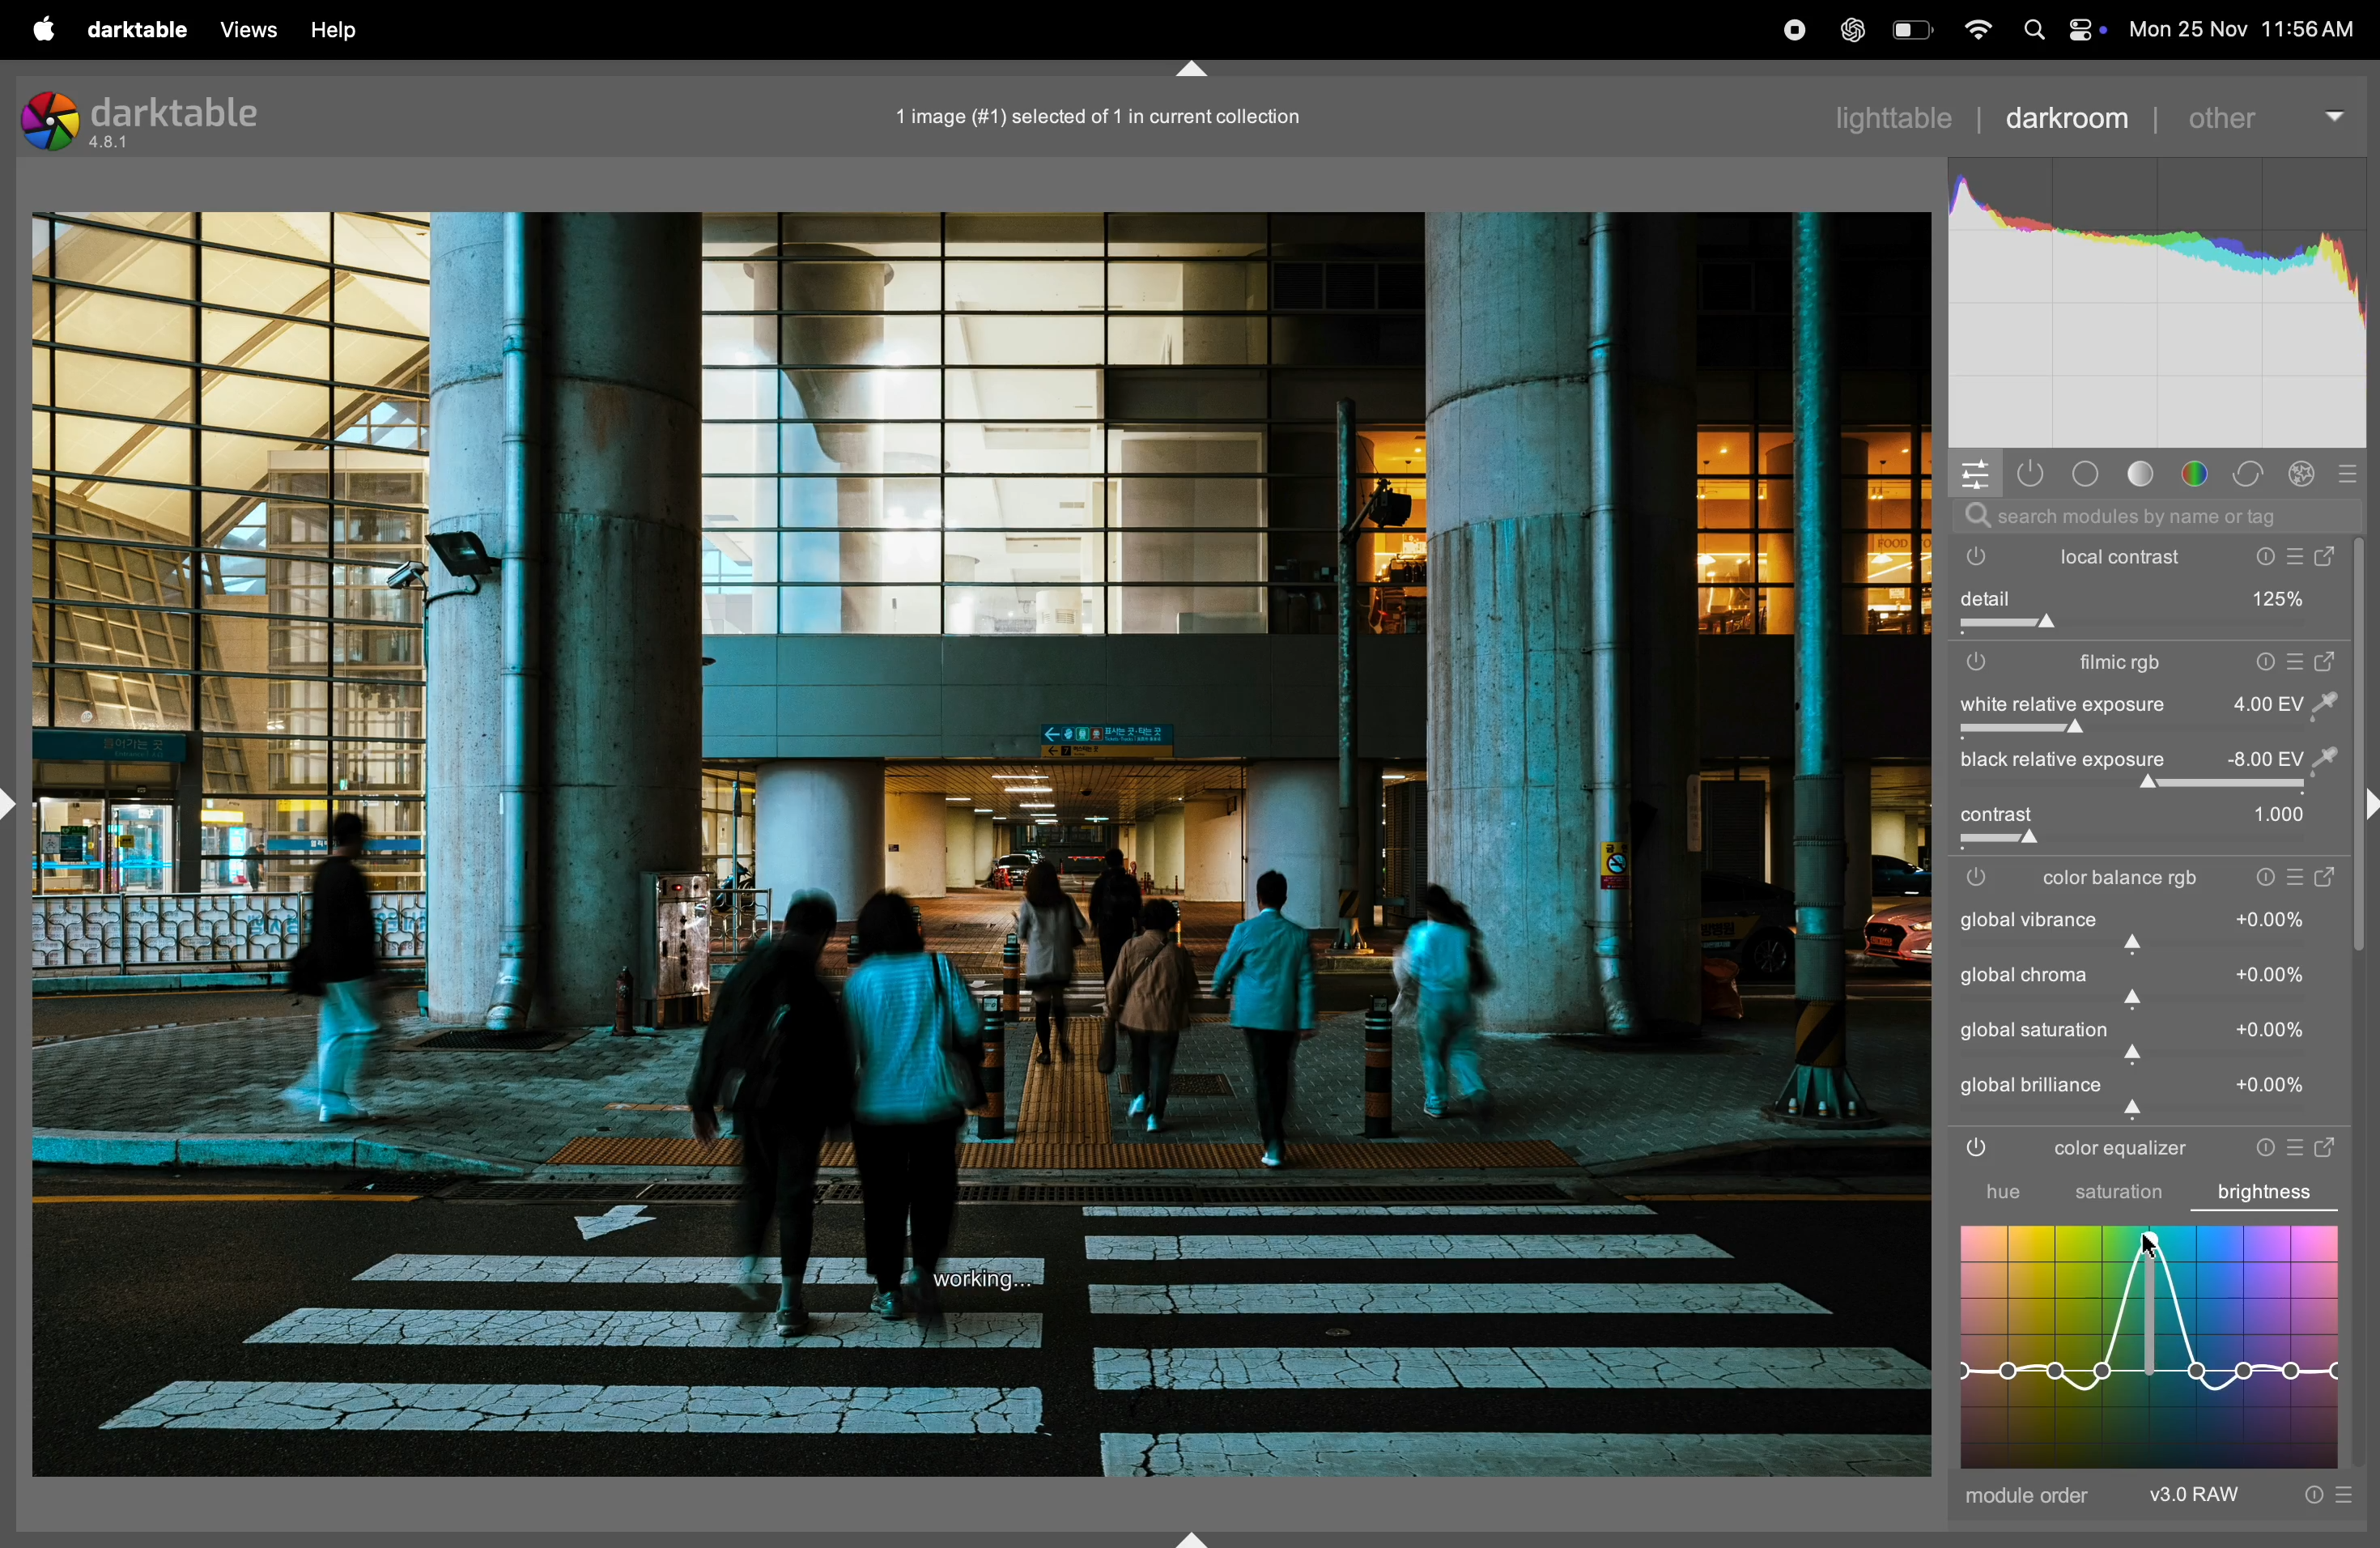  What do you see at coordinates (2154, 1002) in the screenshot?
I see `slider` at bounding box center [2154, 1002].